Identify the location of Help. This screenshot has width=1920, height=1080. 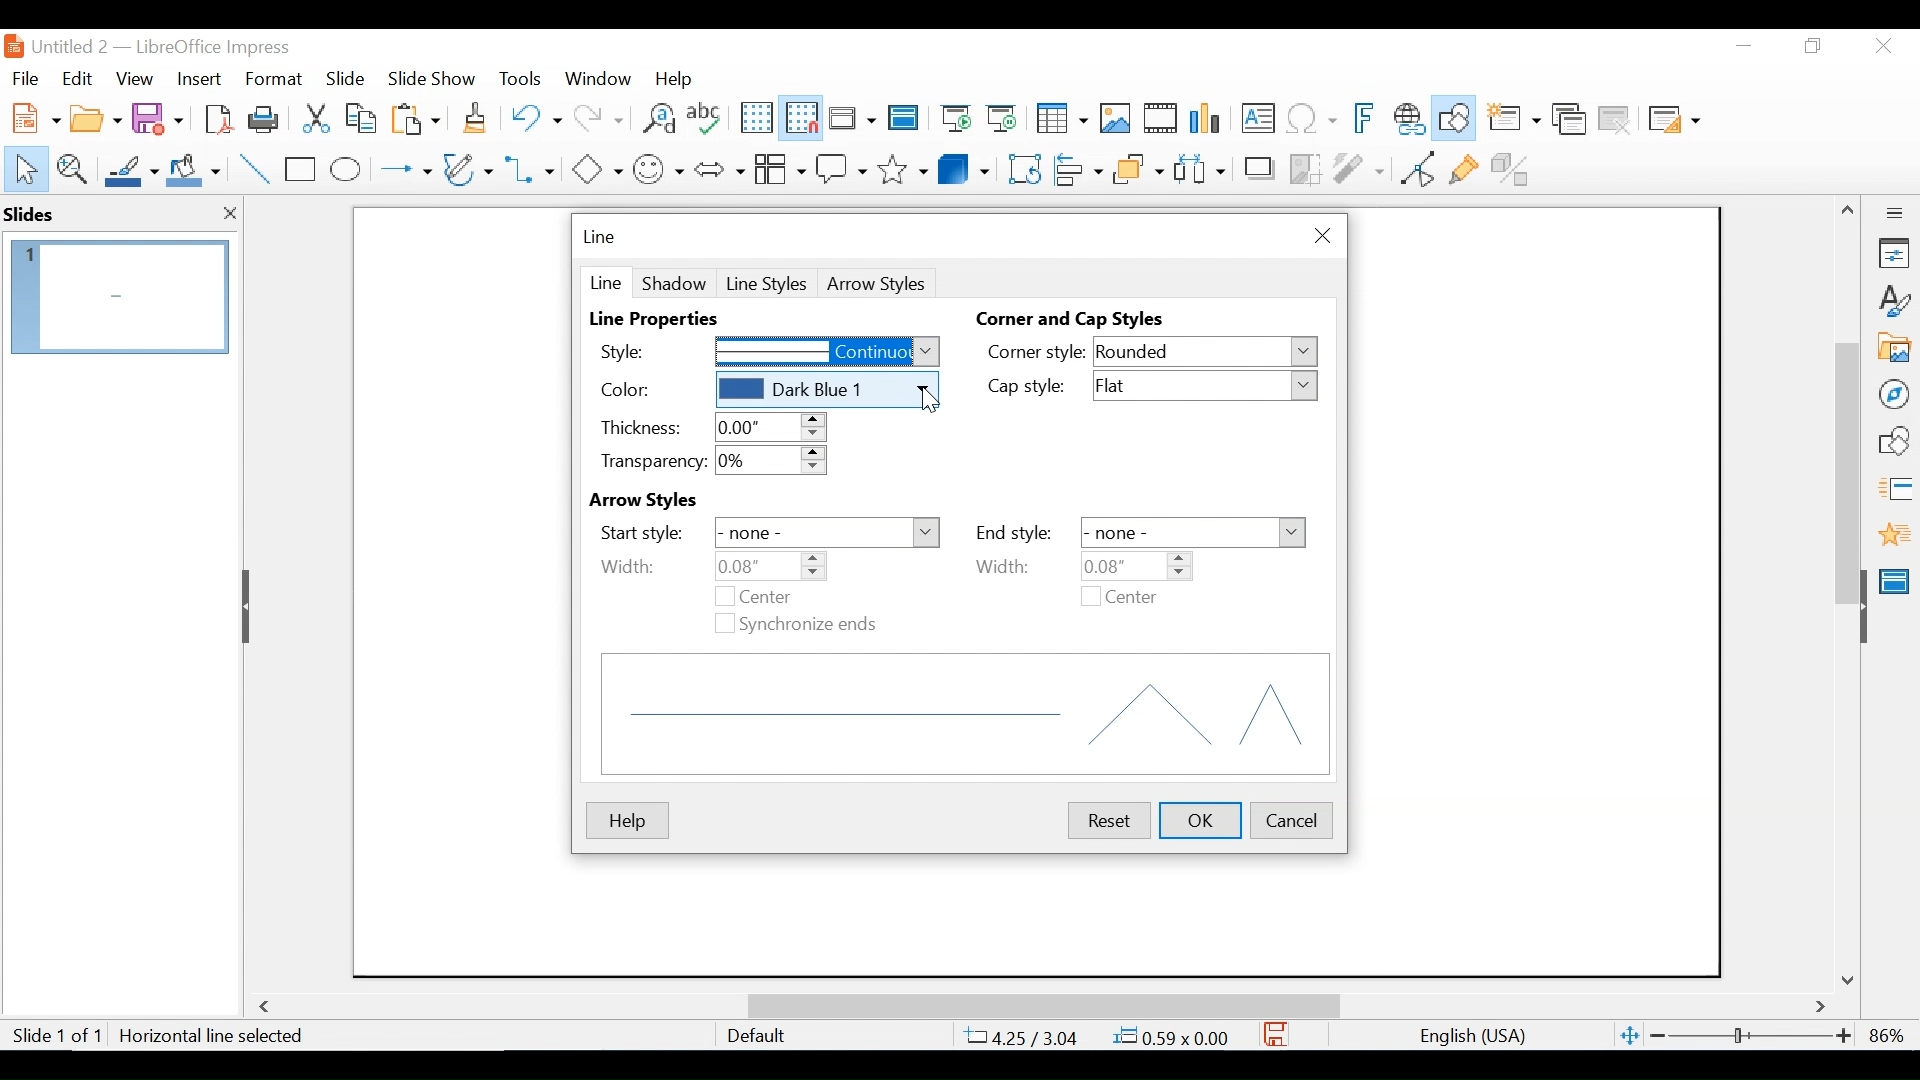
(679, 78).